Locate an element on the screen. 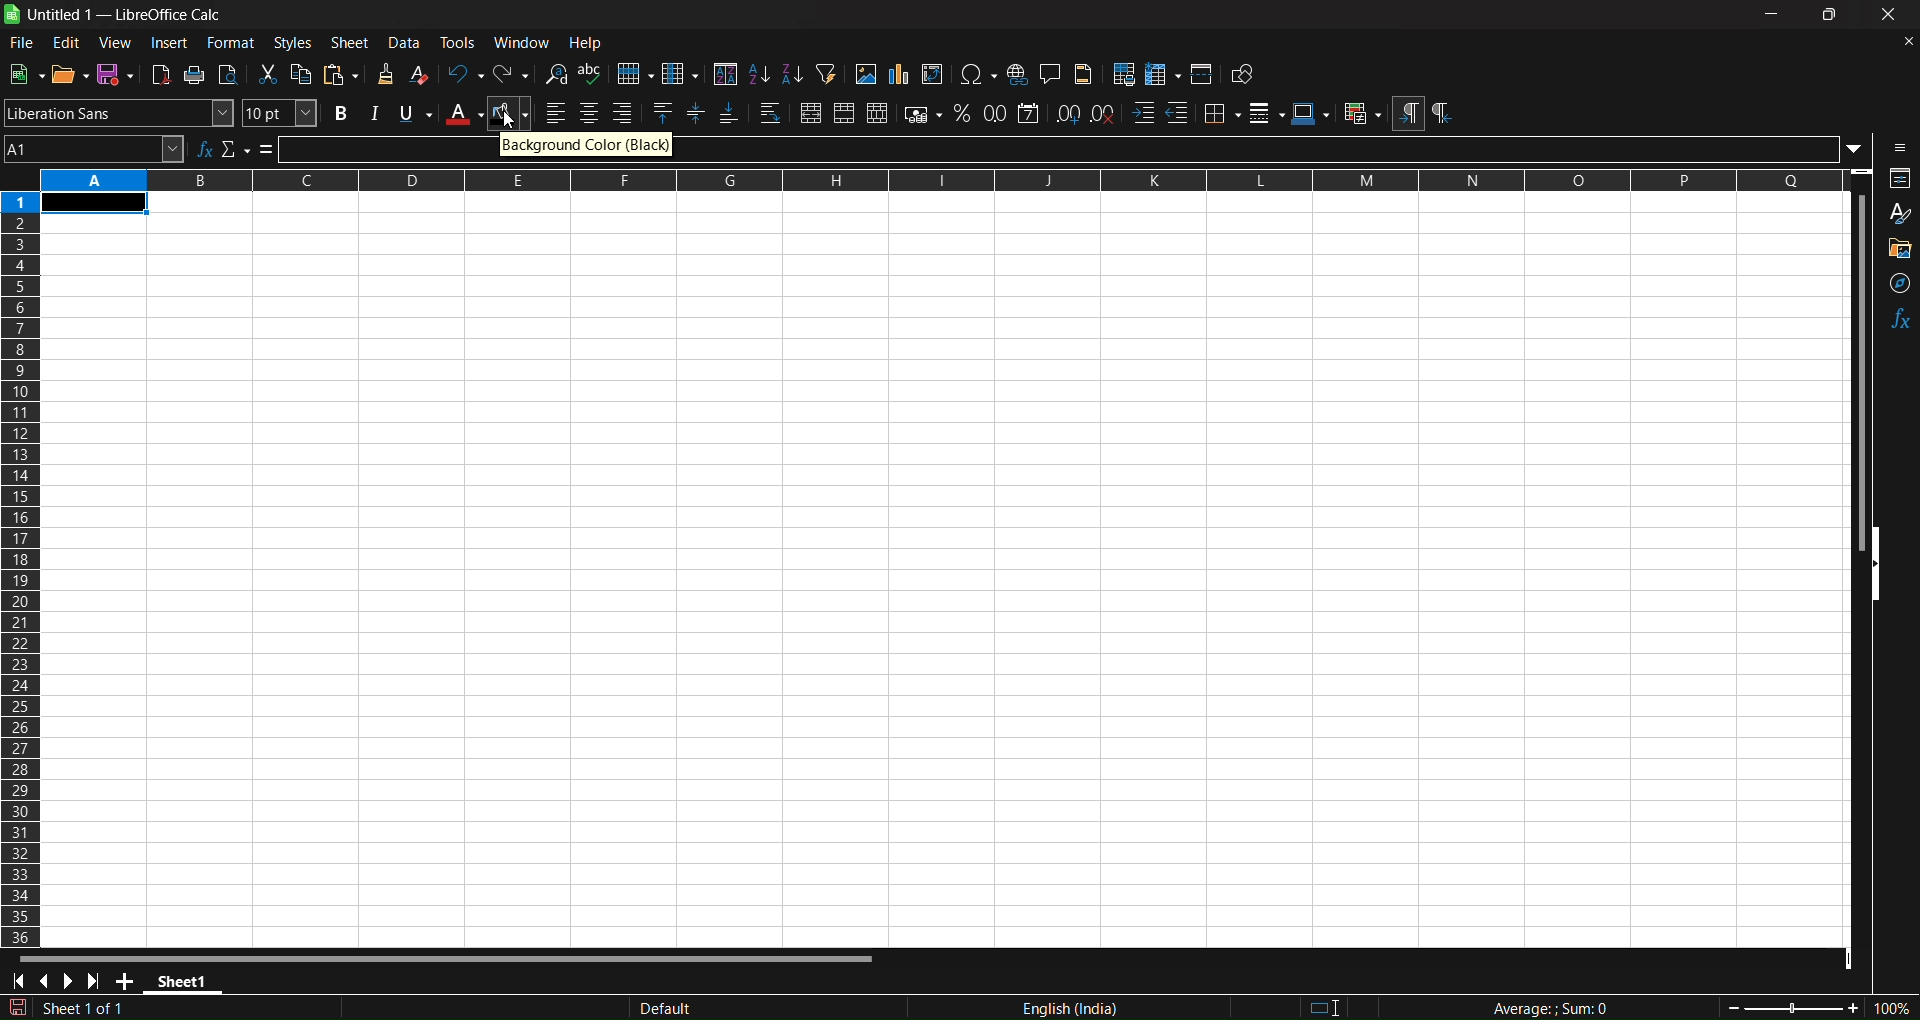  scroll to next sheet is located at coordinates (71, 981).